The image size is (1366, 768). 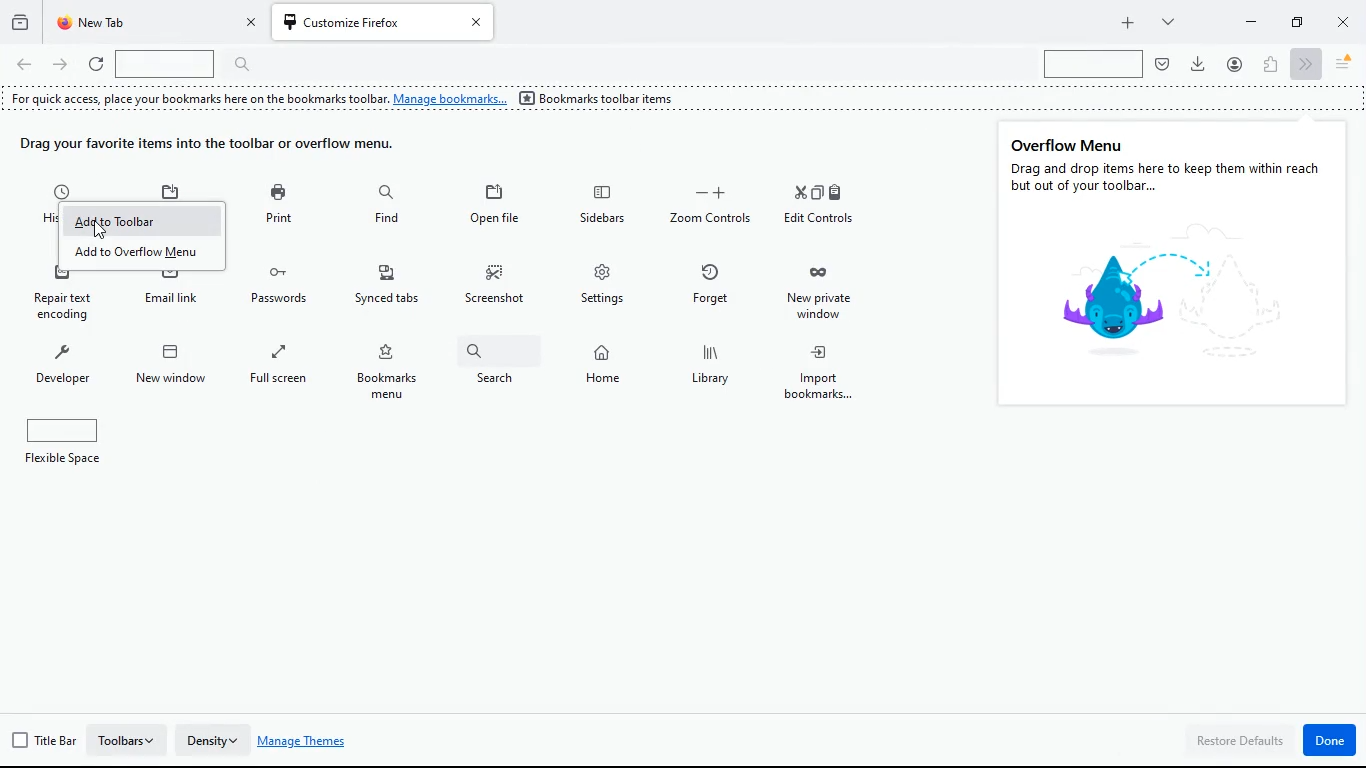 What do you see at coordinates (393, 372) in the screenshot?
I see `bookmarks` at bounding box center [393, 372].